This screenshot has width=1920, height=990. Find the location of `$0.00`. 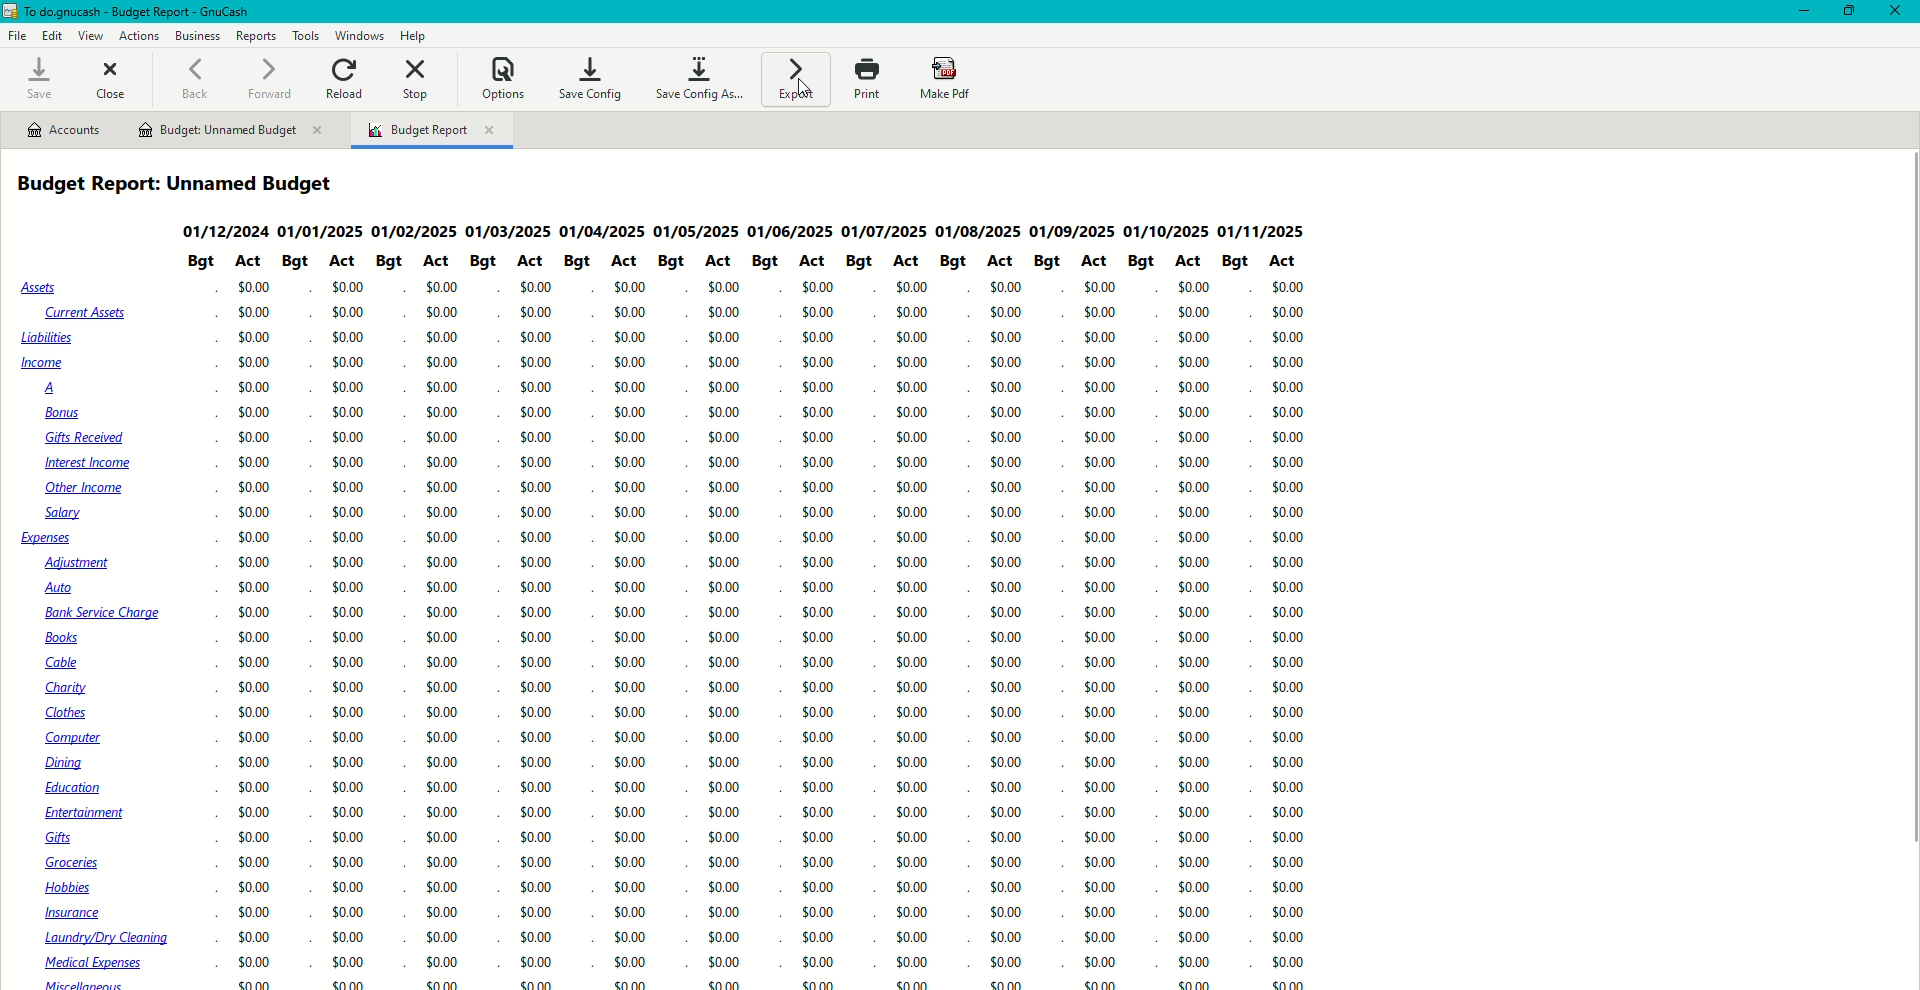

$0.00 is located at coordinates (724, 690).